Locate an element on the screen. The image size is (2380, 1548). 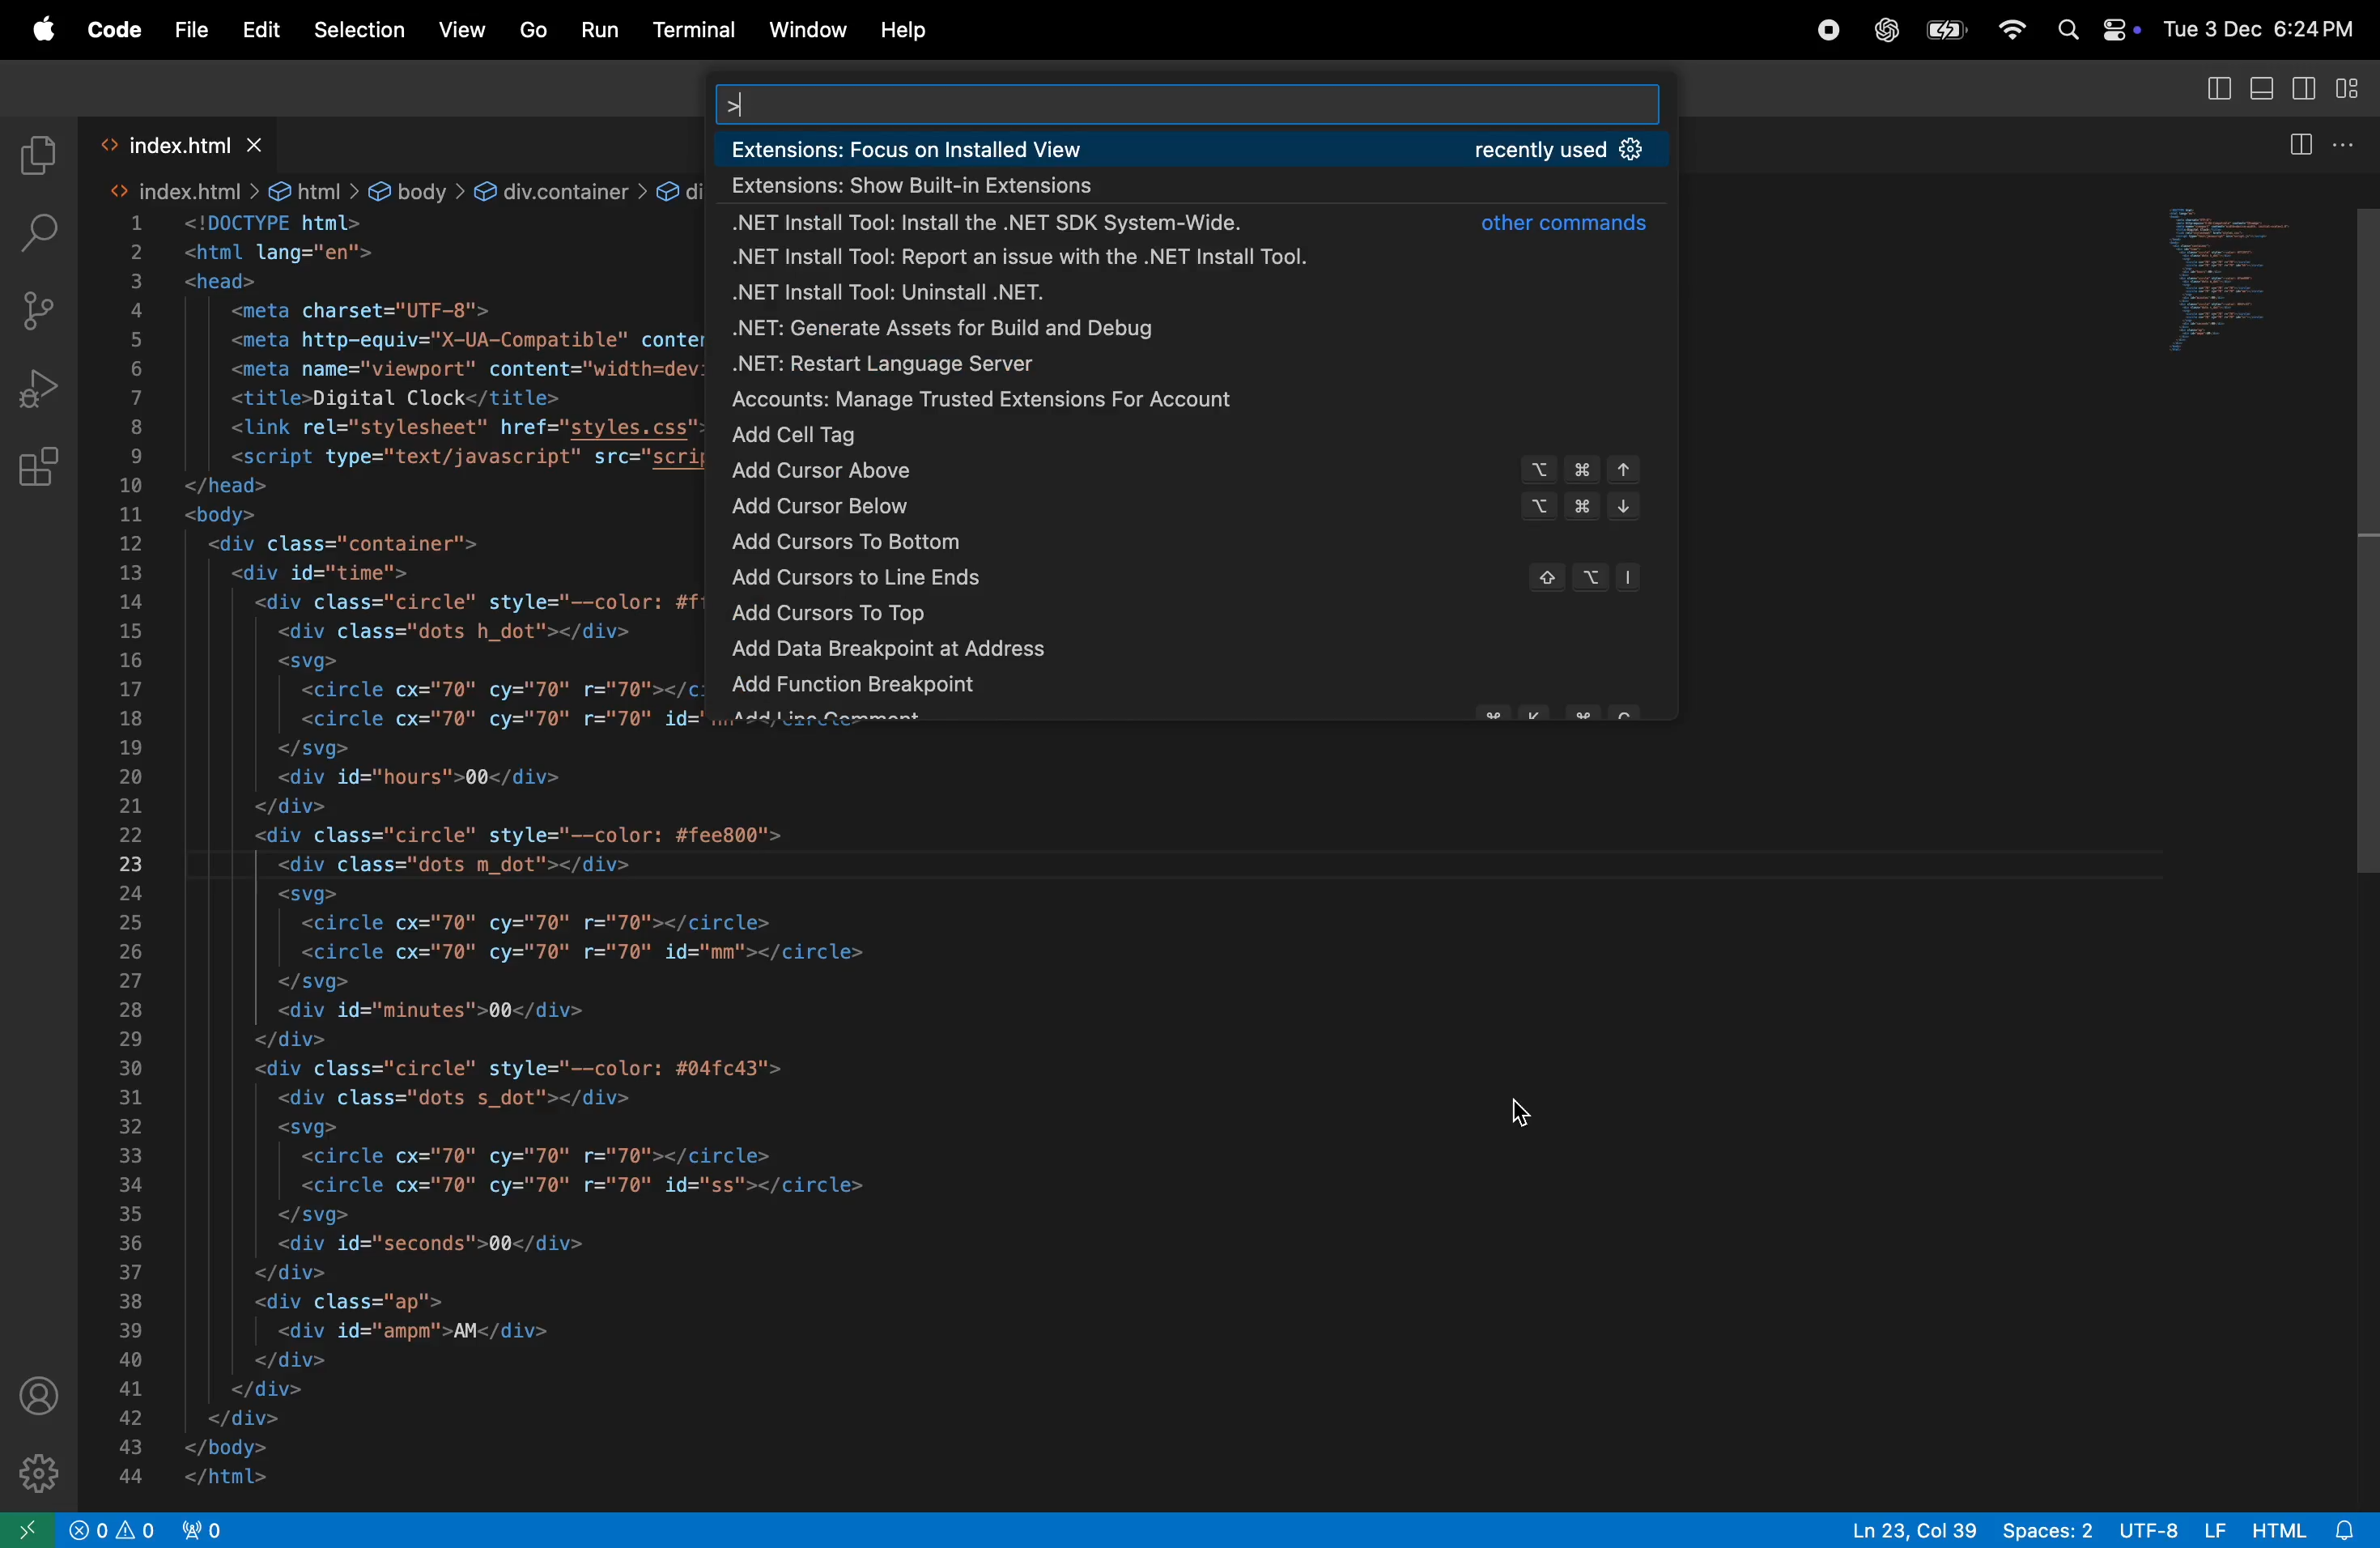
add cell tag is located at coordinates (1192, 437).